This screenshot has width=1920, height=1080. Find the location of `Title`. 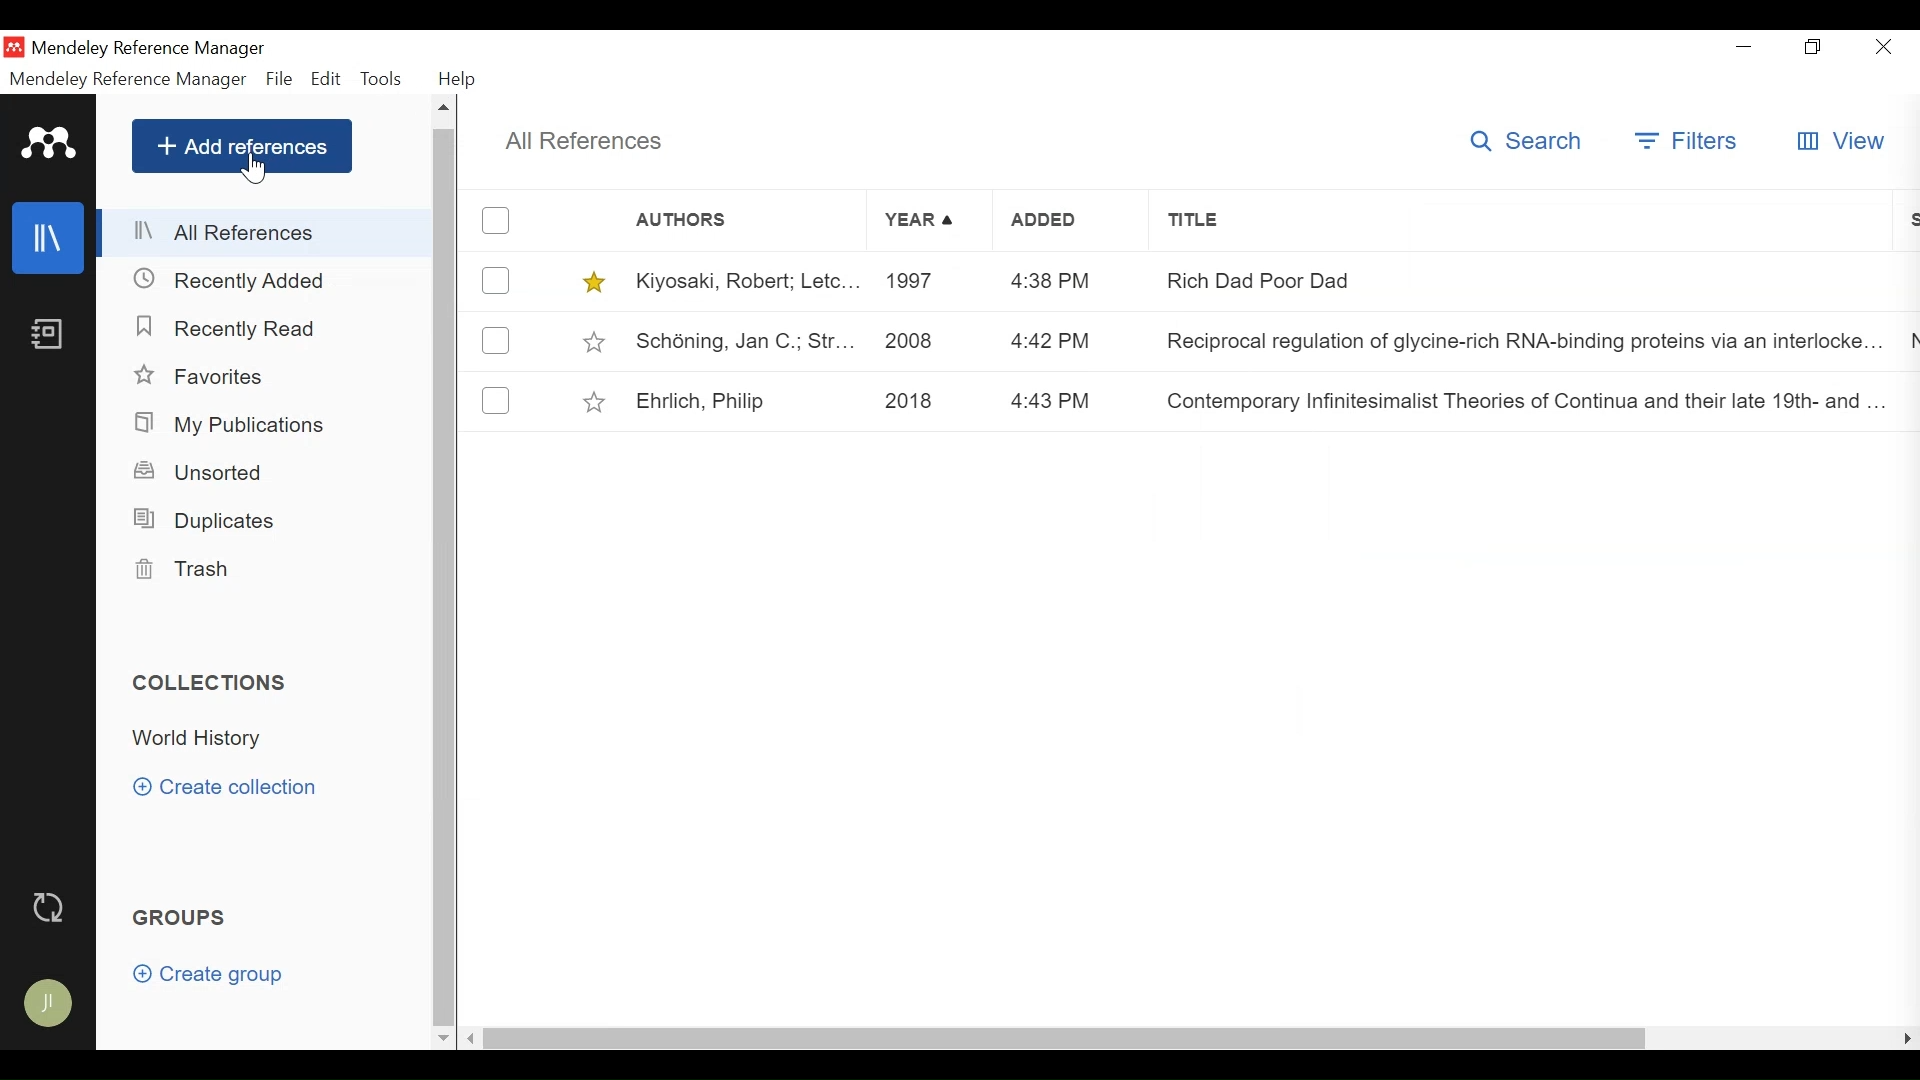

Title is located at coordinates (1515, 226).